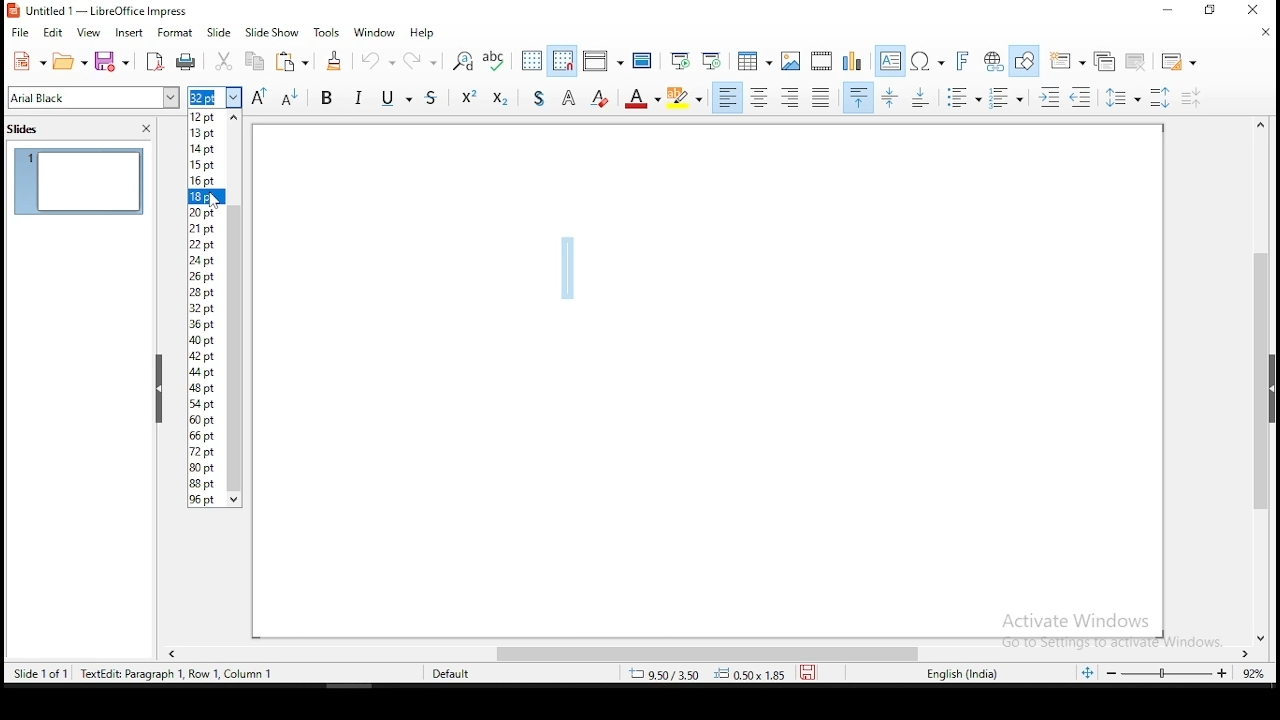  I want to click on 80, so click(207, 468).